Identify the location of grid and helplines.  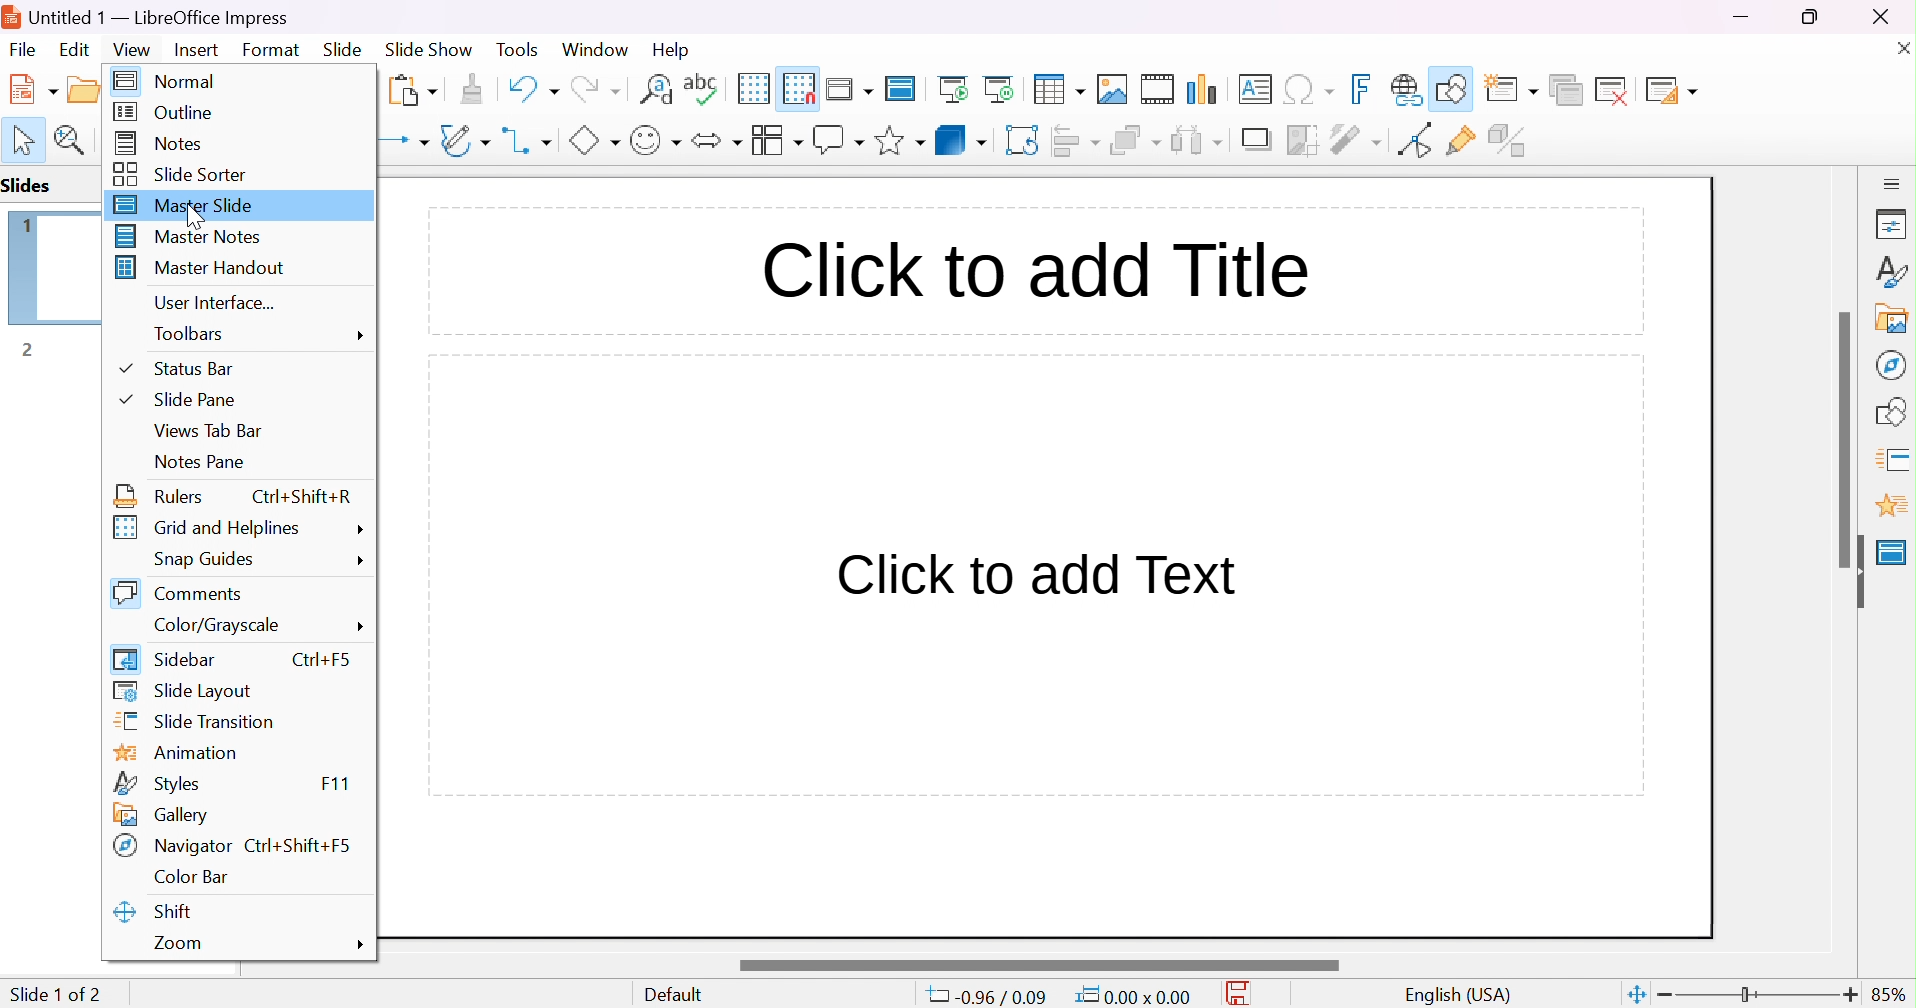
(207, 528).